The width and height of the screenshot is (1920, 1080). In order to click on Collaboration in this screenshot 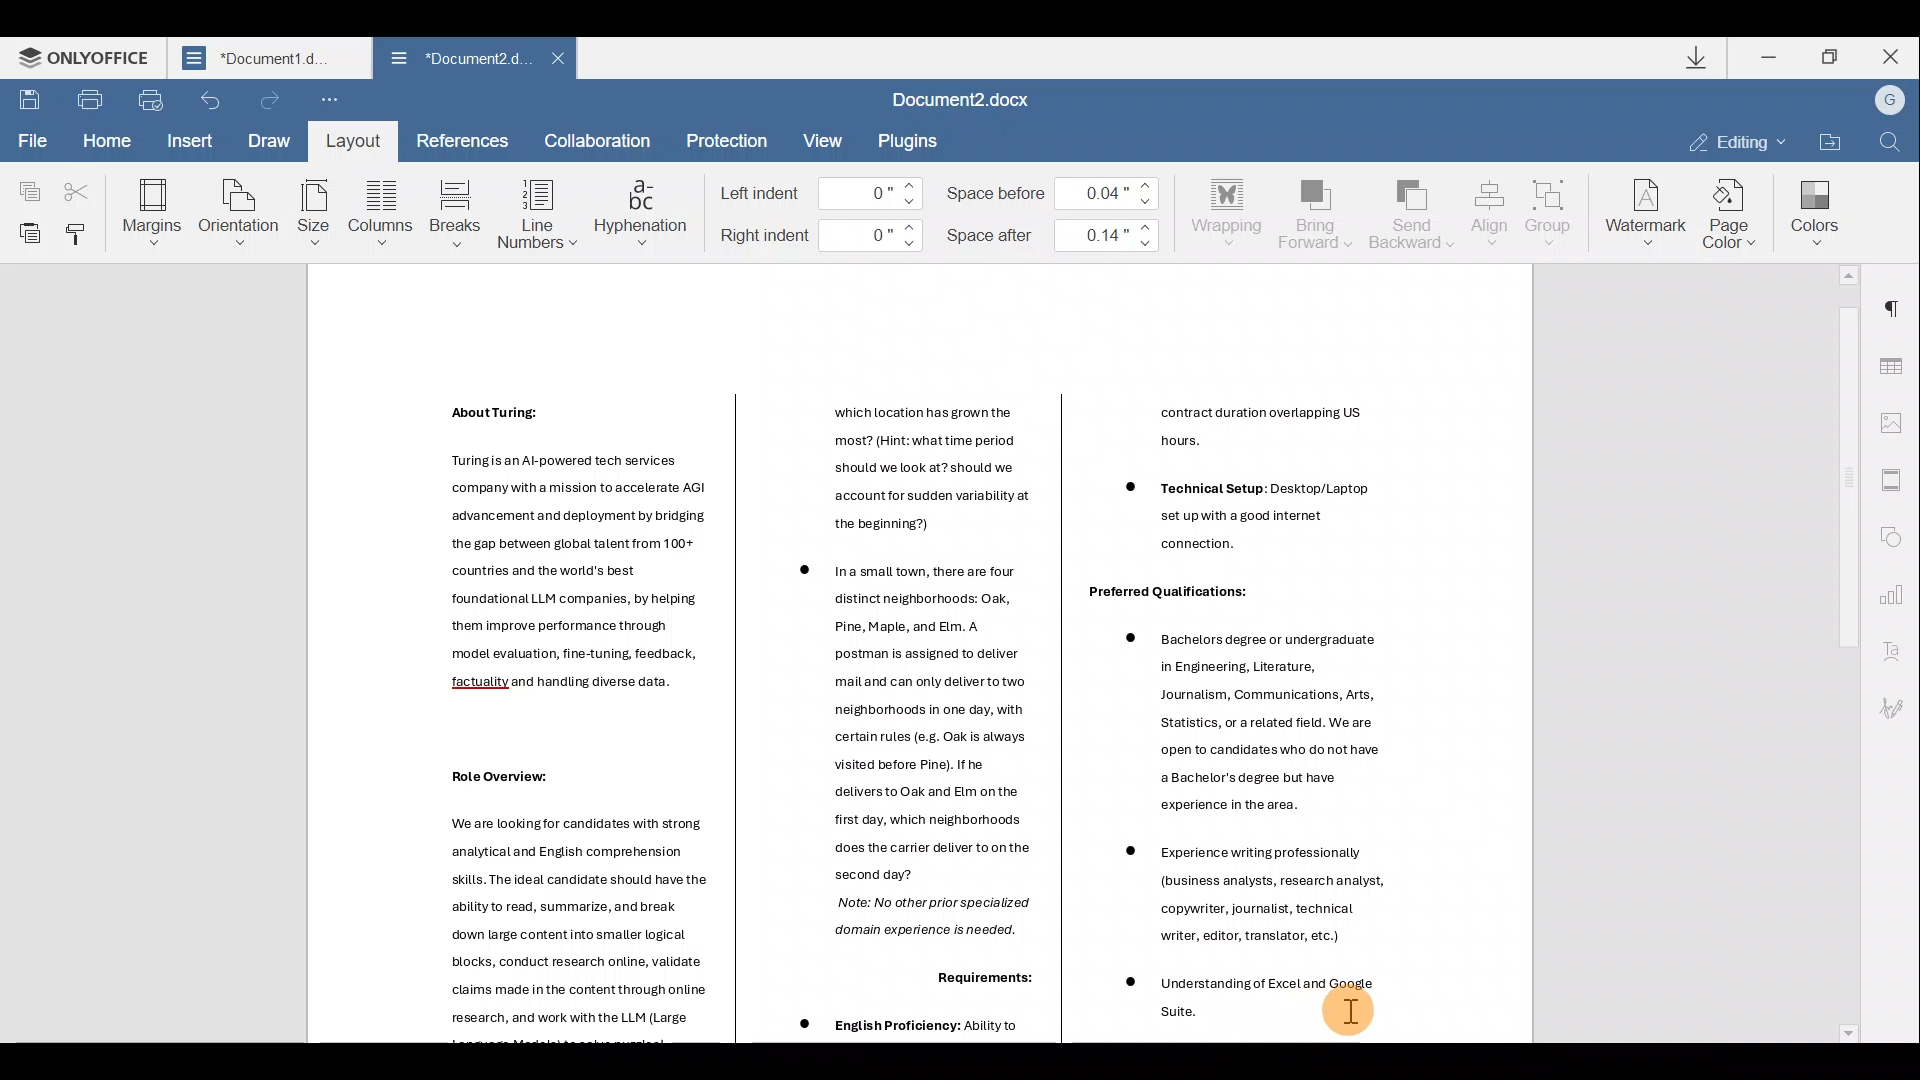, I will do `click(598, 140)`.